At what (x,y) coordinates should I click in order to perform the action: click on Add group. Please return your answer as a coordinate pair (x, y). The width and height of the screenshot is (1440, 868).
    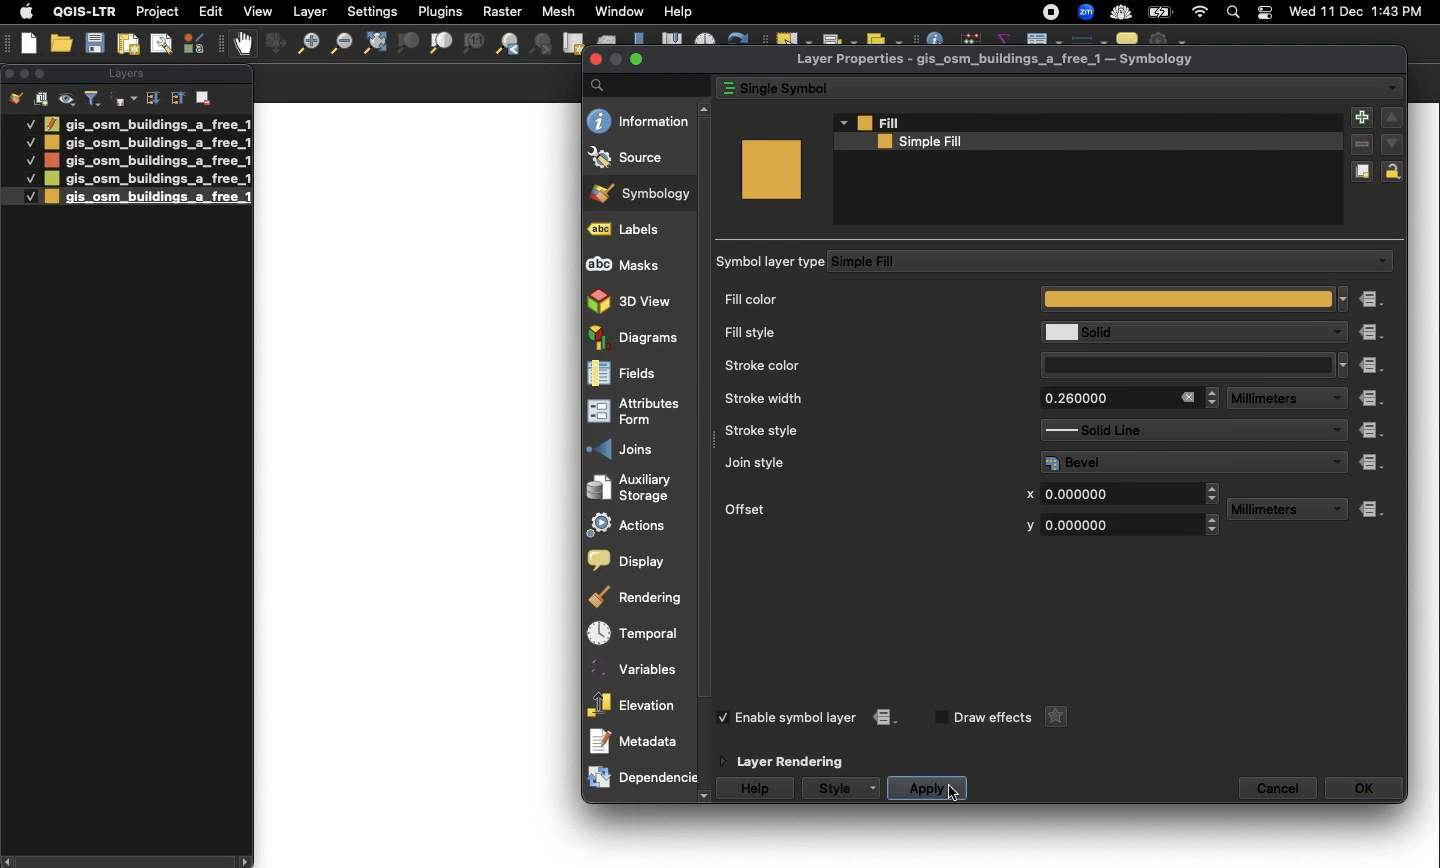
    Looking at the image, I should click on (42, 98).